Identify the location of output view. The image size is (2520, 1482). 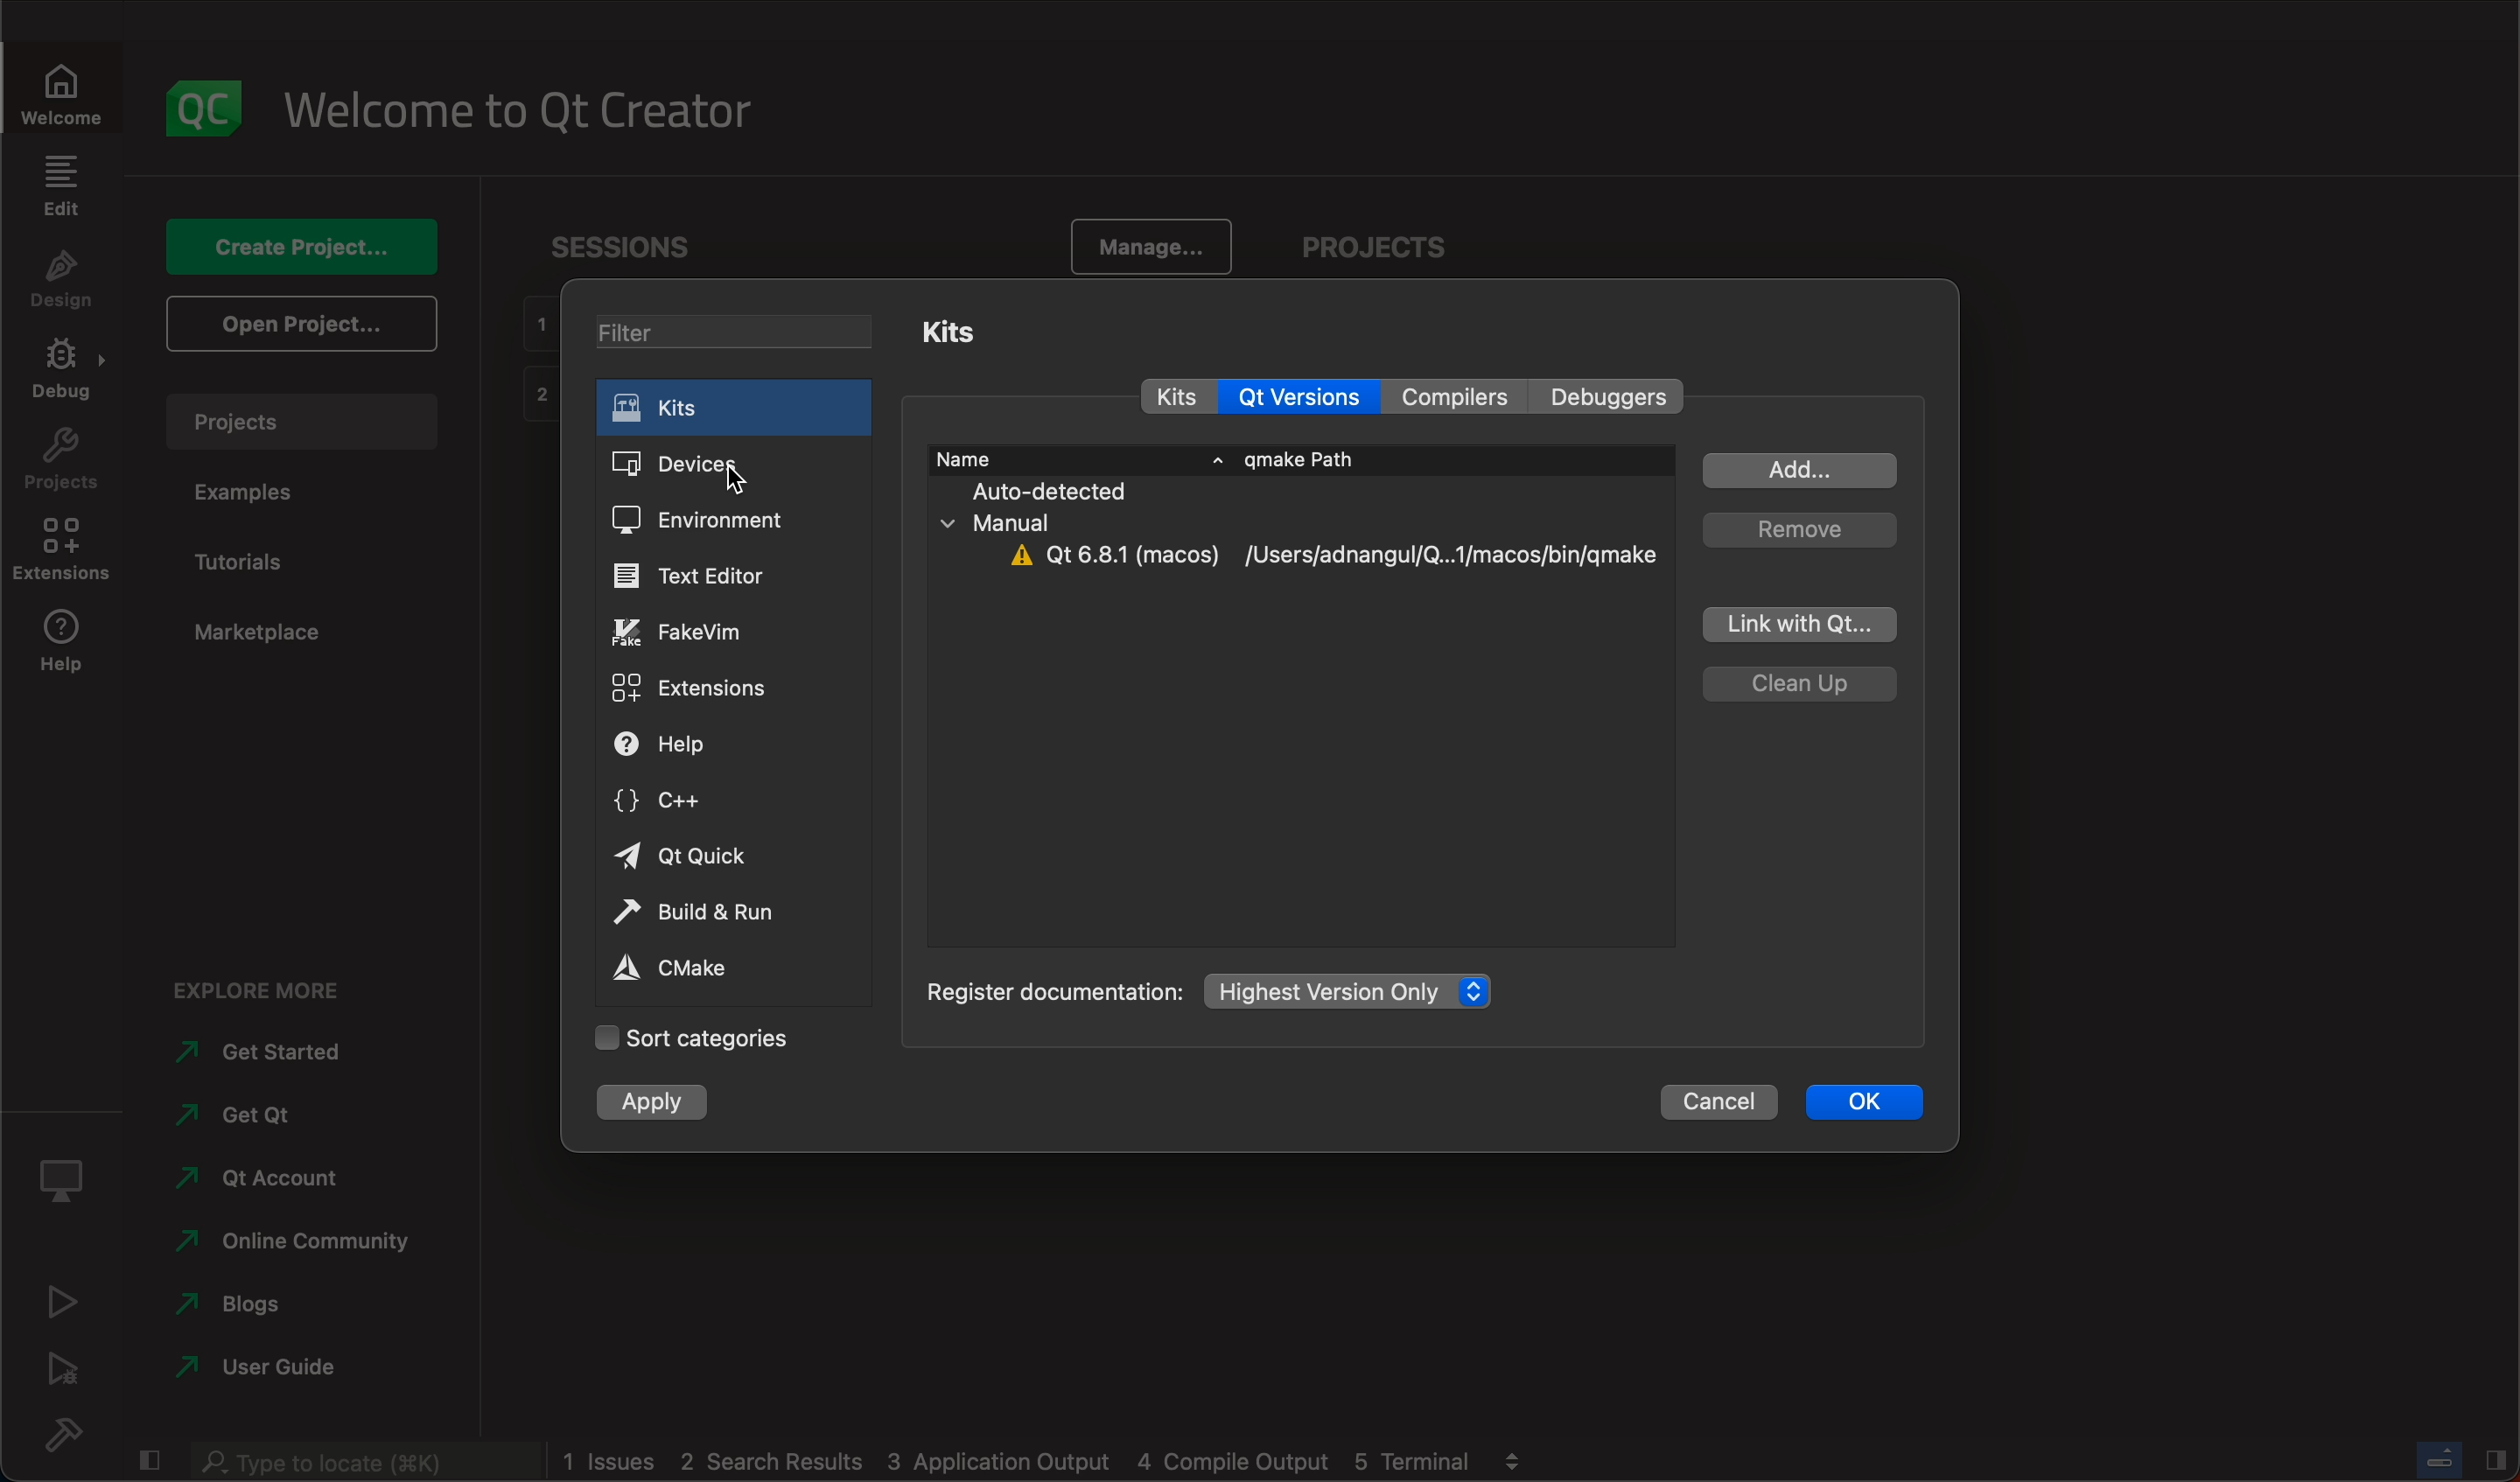
(1511, 1458).